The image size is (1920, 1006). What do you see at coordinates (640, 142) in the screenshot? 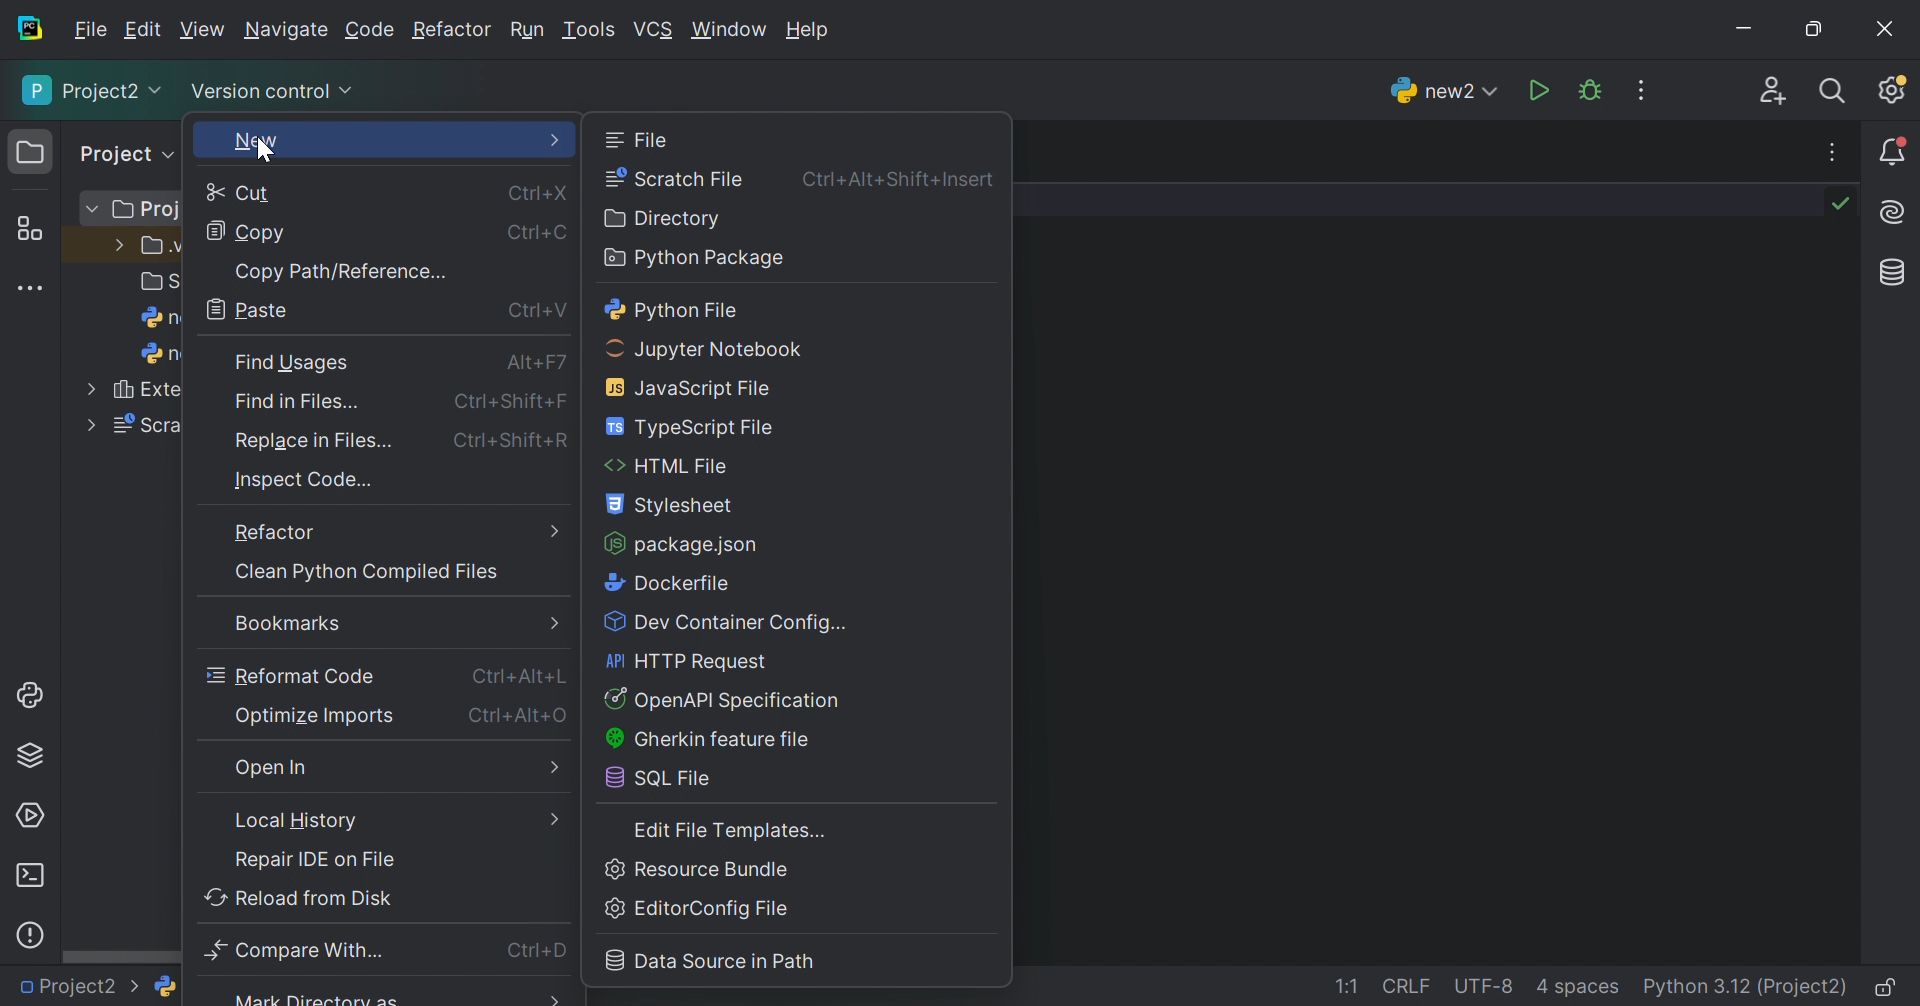
I see `File` at bounding box center [640, 142].